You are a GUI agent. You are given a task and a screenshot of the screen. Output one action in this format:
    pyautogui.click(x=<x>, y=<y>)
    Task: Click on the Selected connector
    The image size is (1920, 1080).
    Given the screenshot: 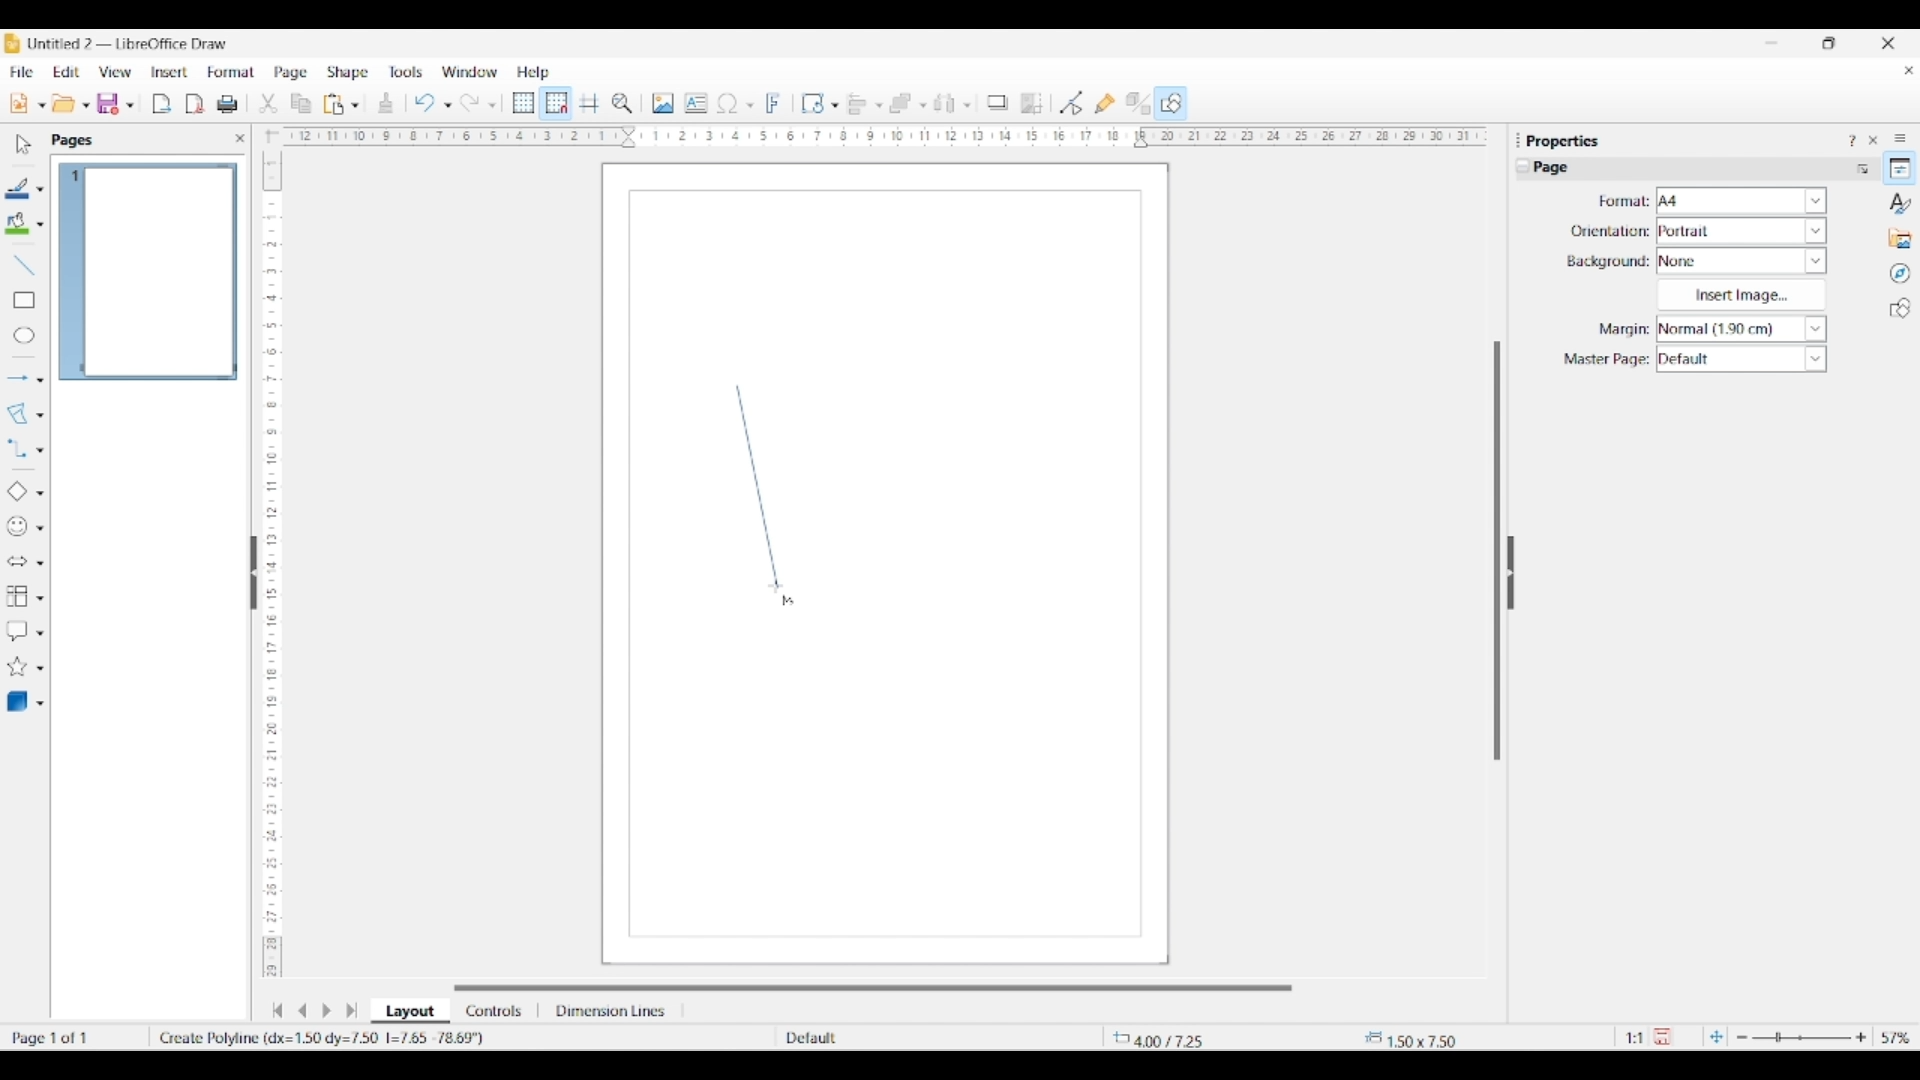 What is the action you would take?
    pyautogui.click(x=16, y=447)
    